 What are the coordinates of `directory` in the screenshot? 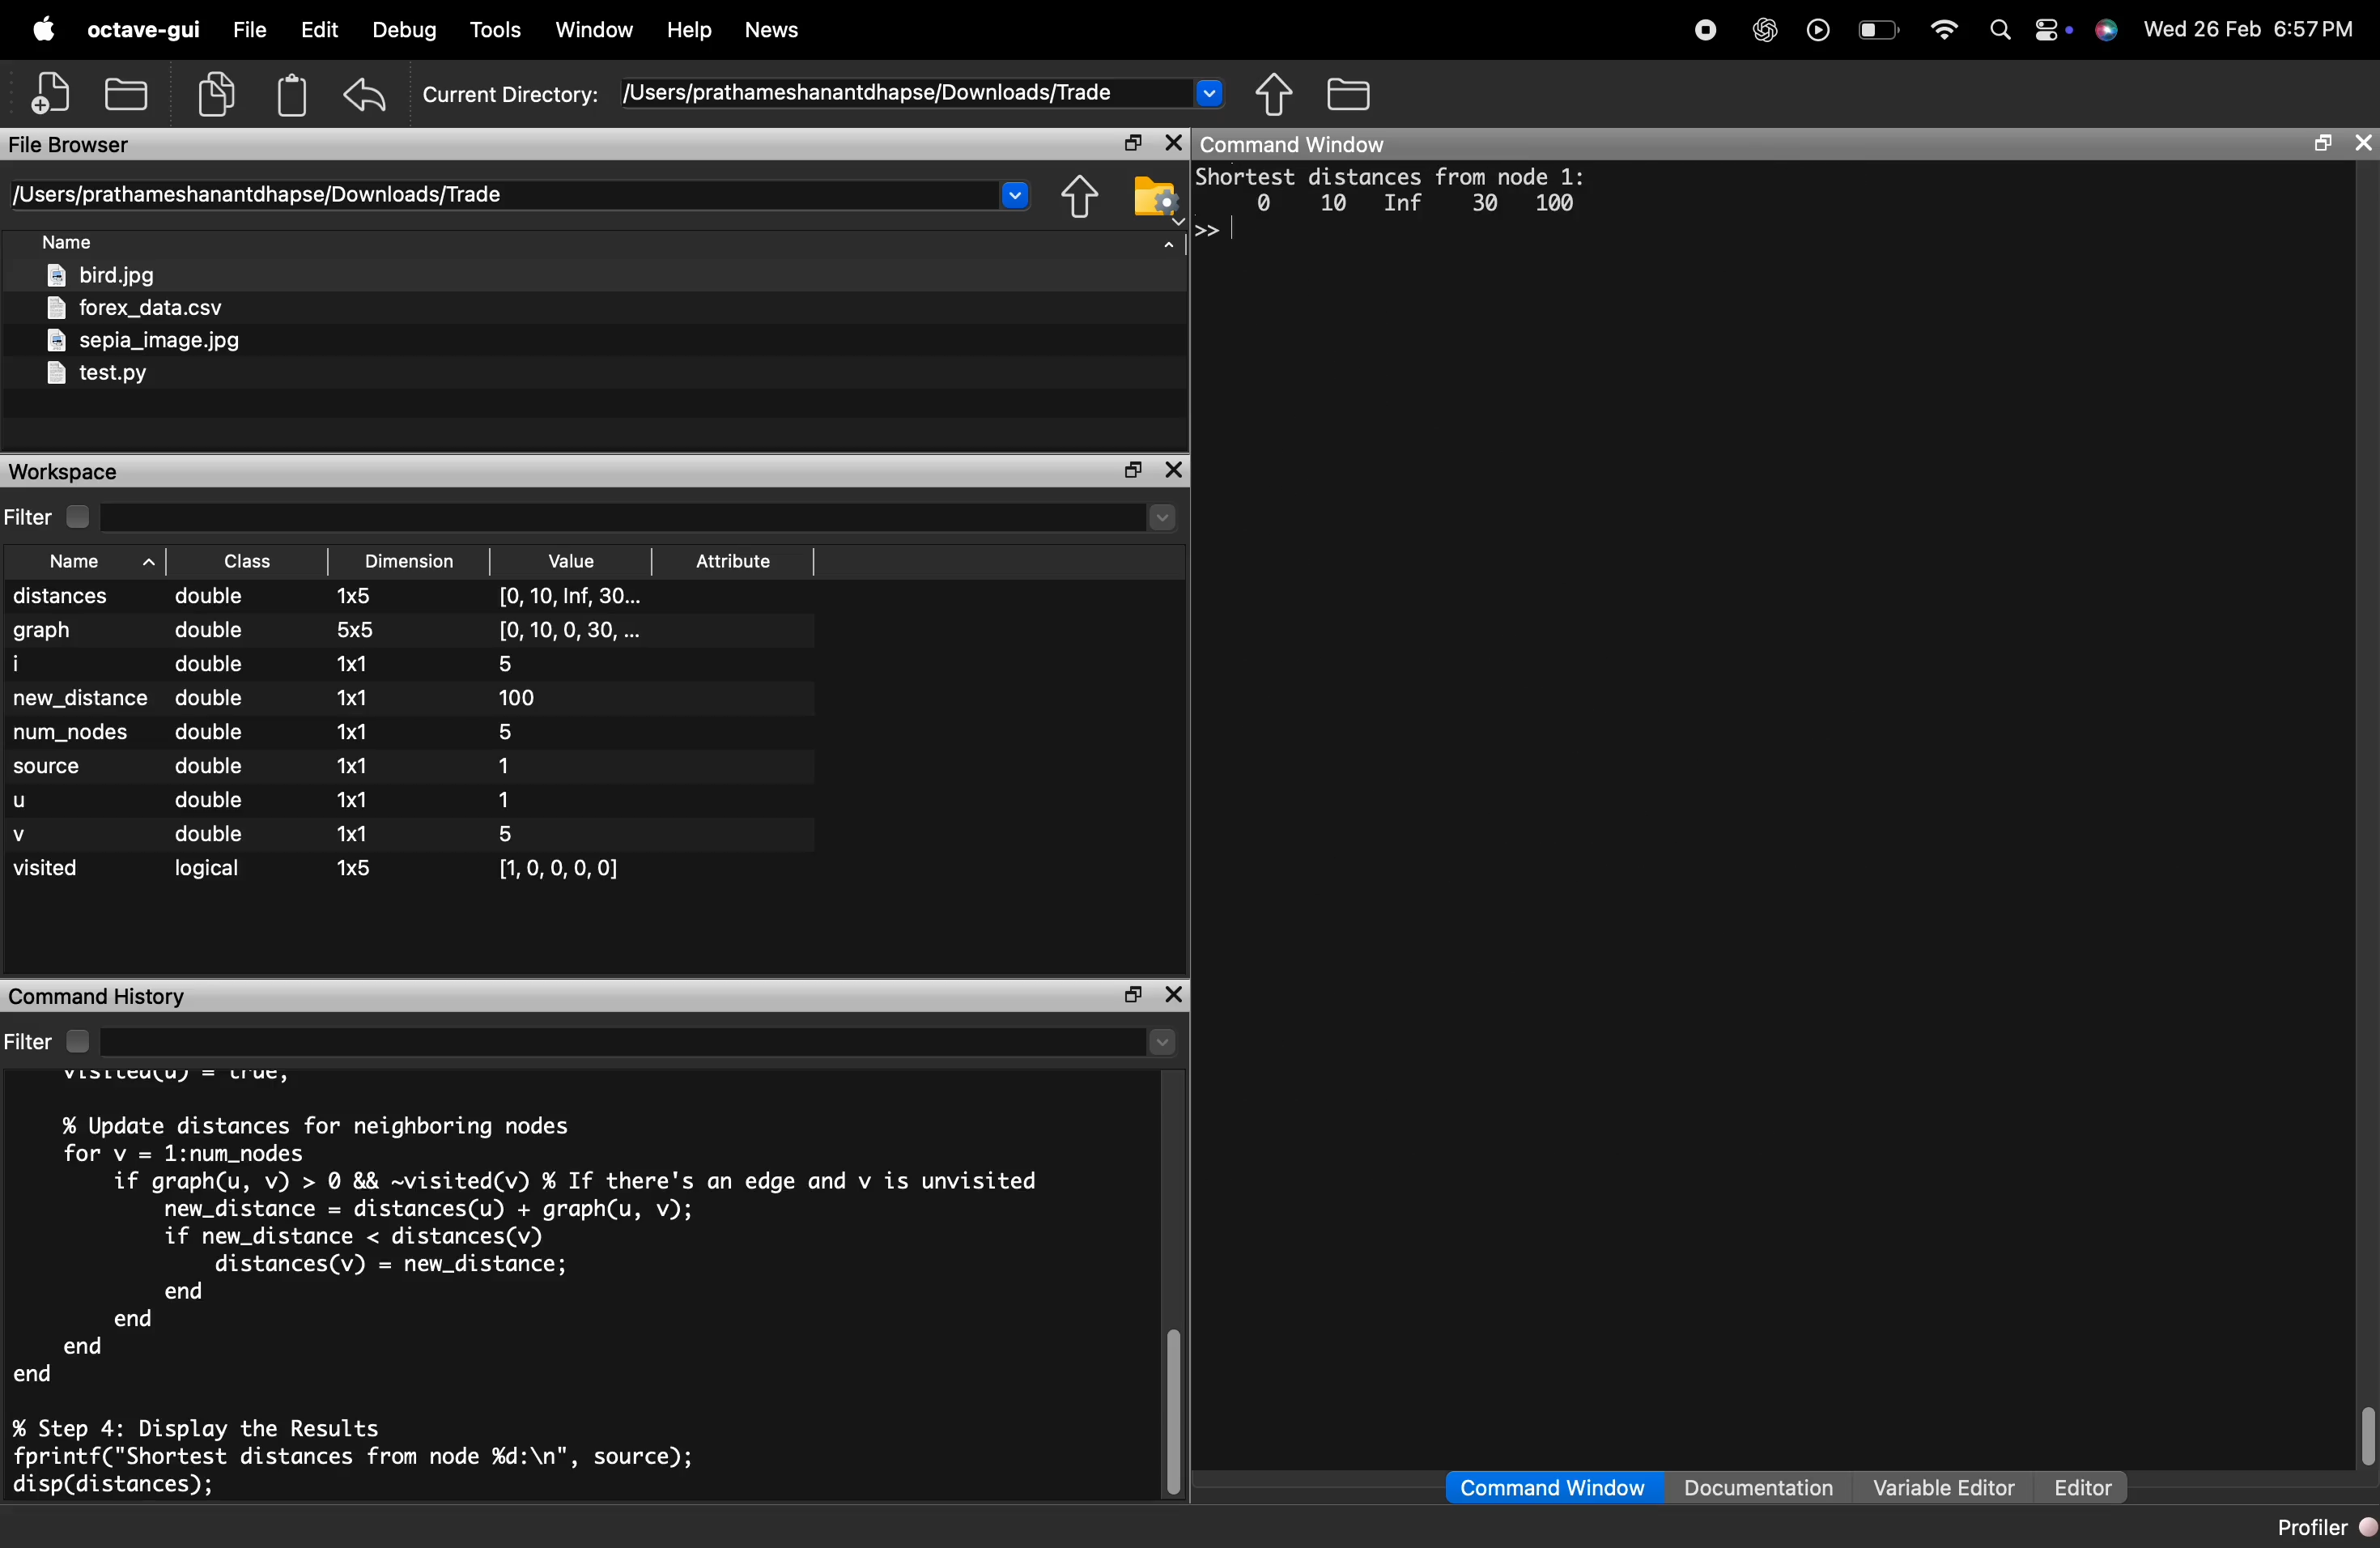 It's located at (522, 196).